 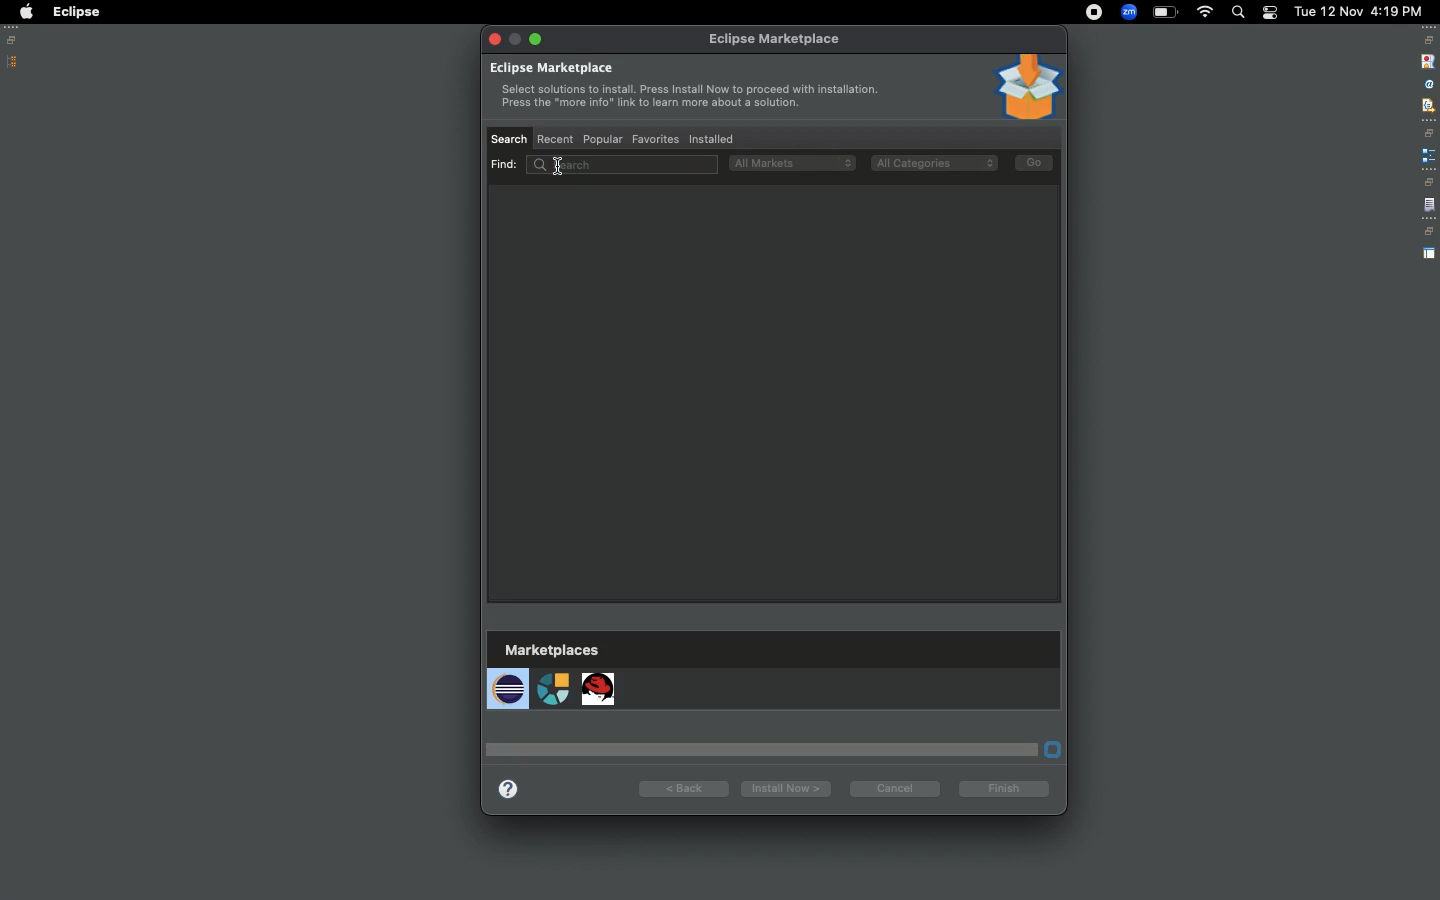 I want to click on Apple logo, so click(x=25, y=12).